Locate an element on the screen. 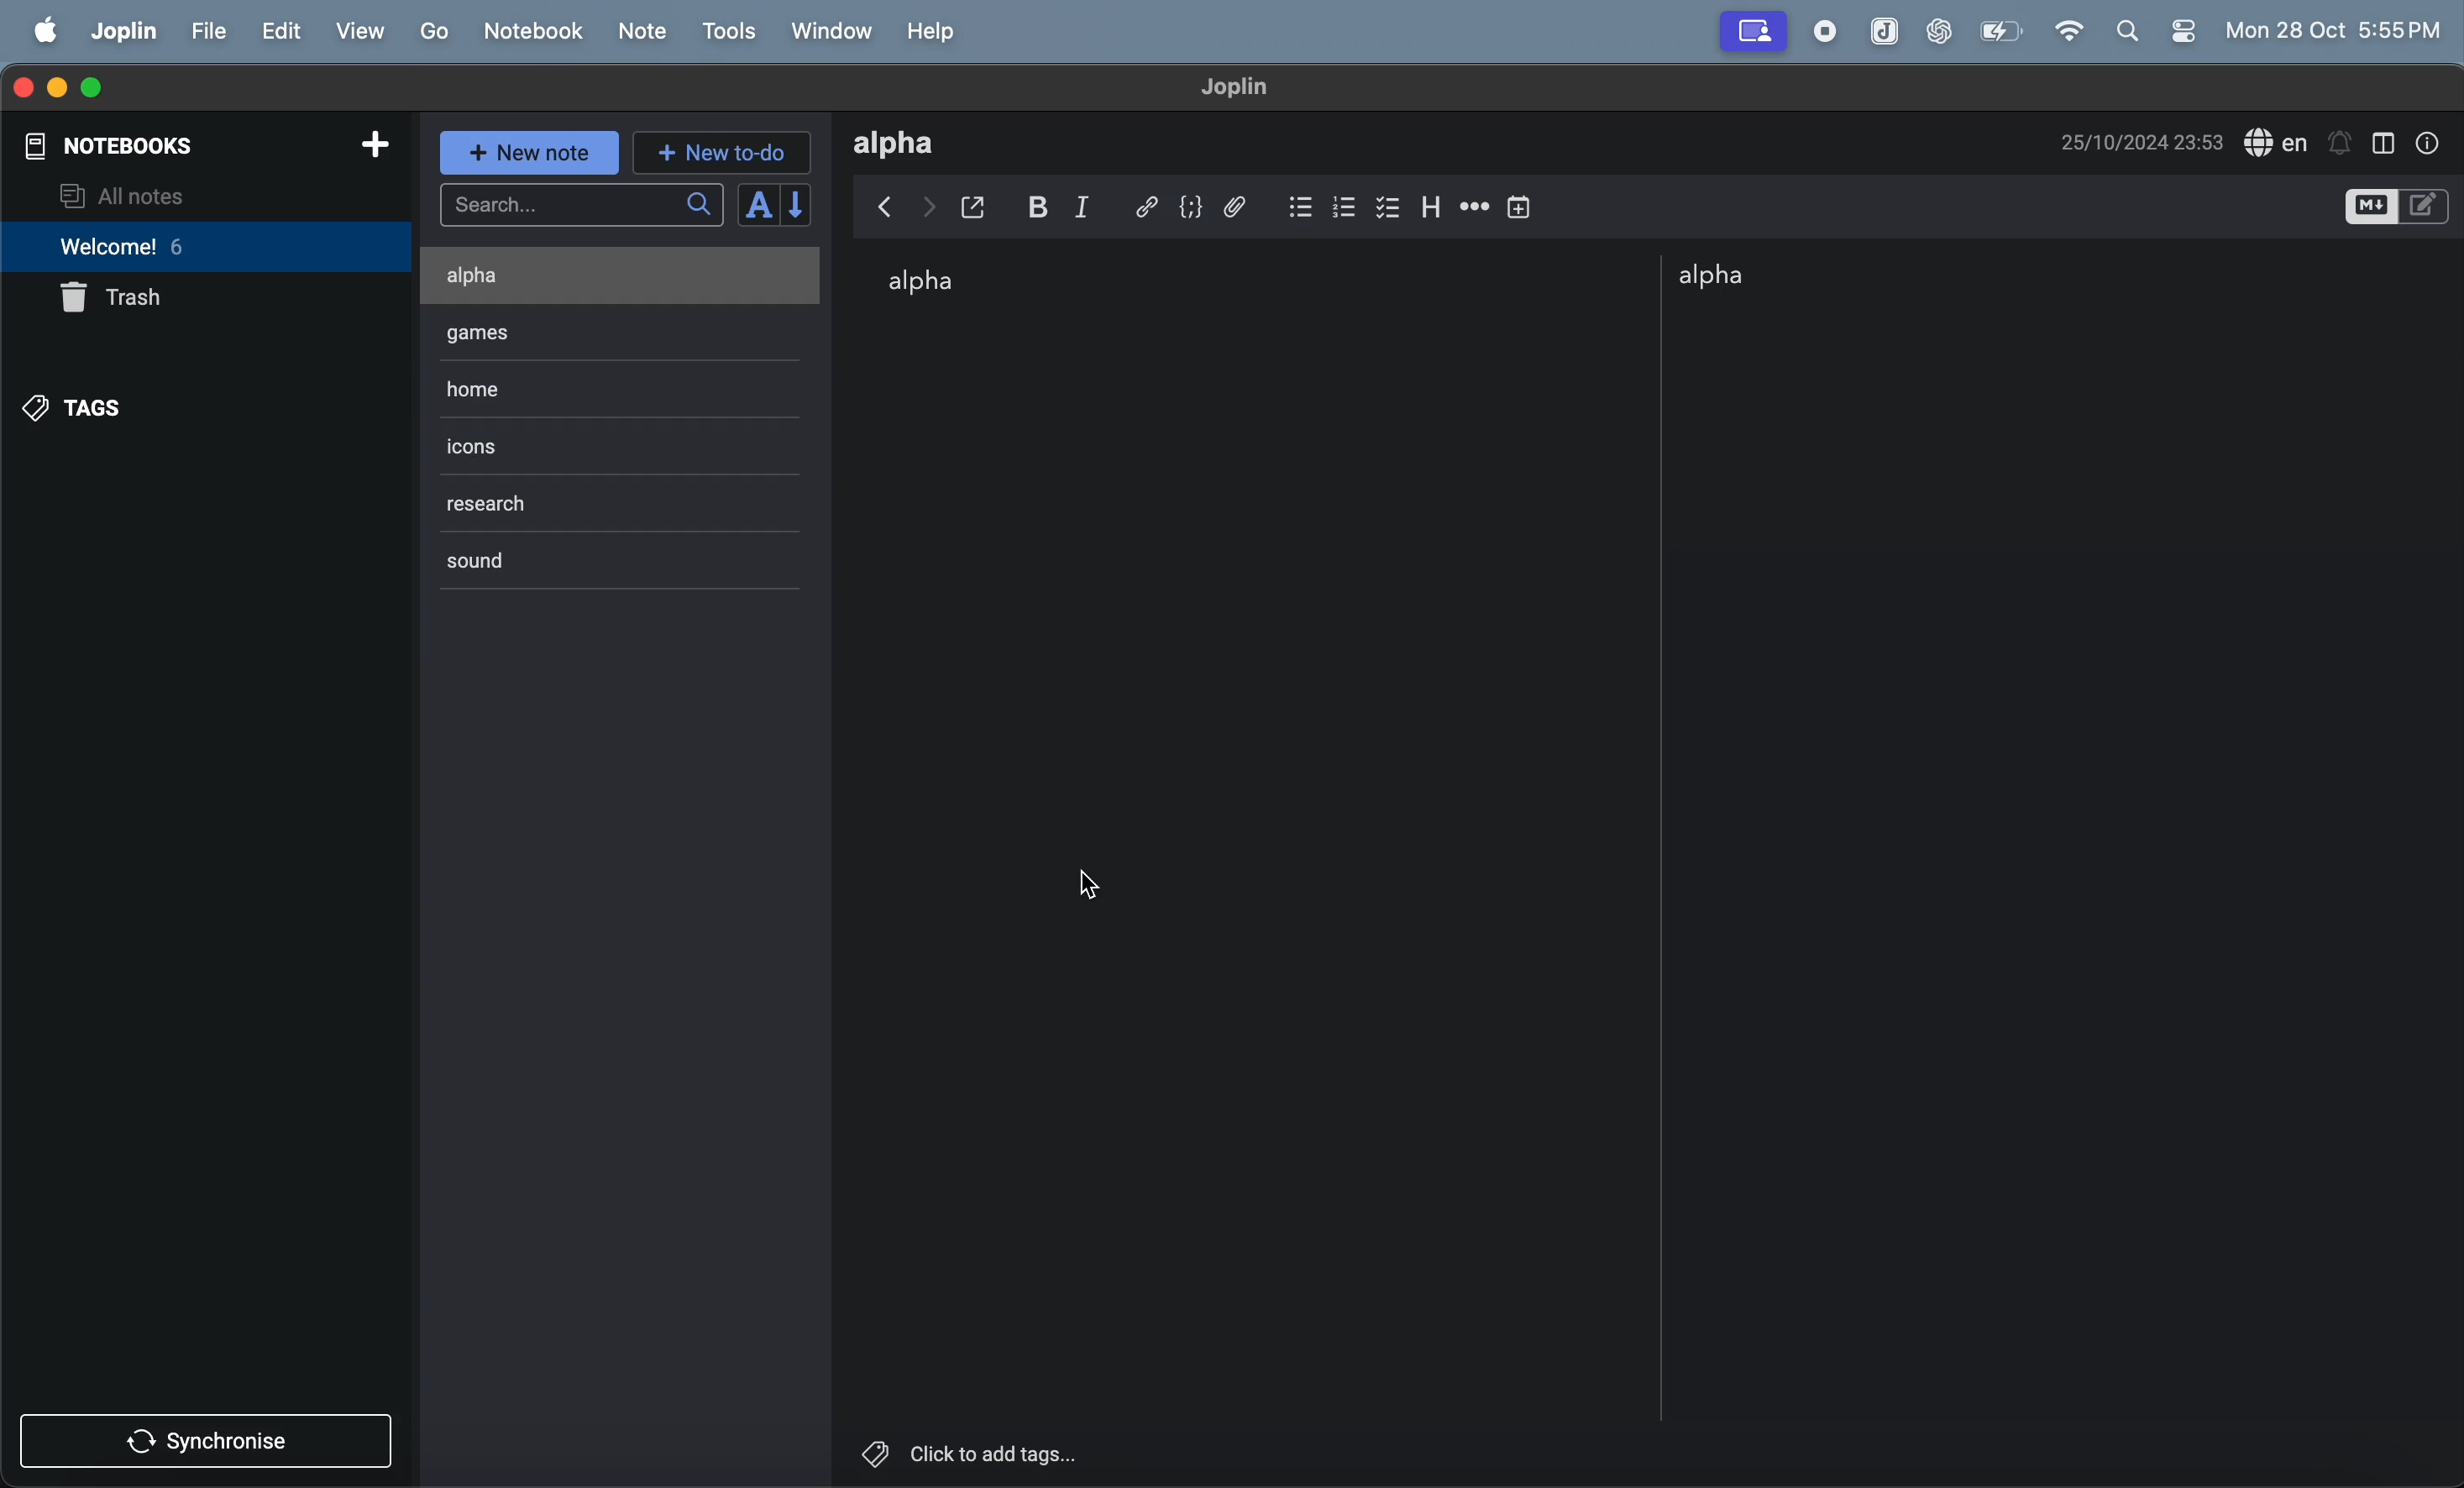 This screenshot has width=2464, height=1488. forward is located at coordinates (929, 203).